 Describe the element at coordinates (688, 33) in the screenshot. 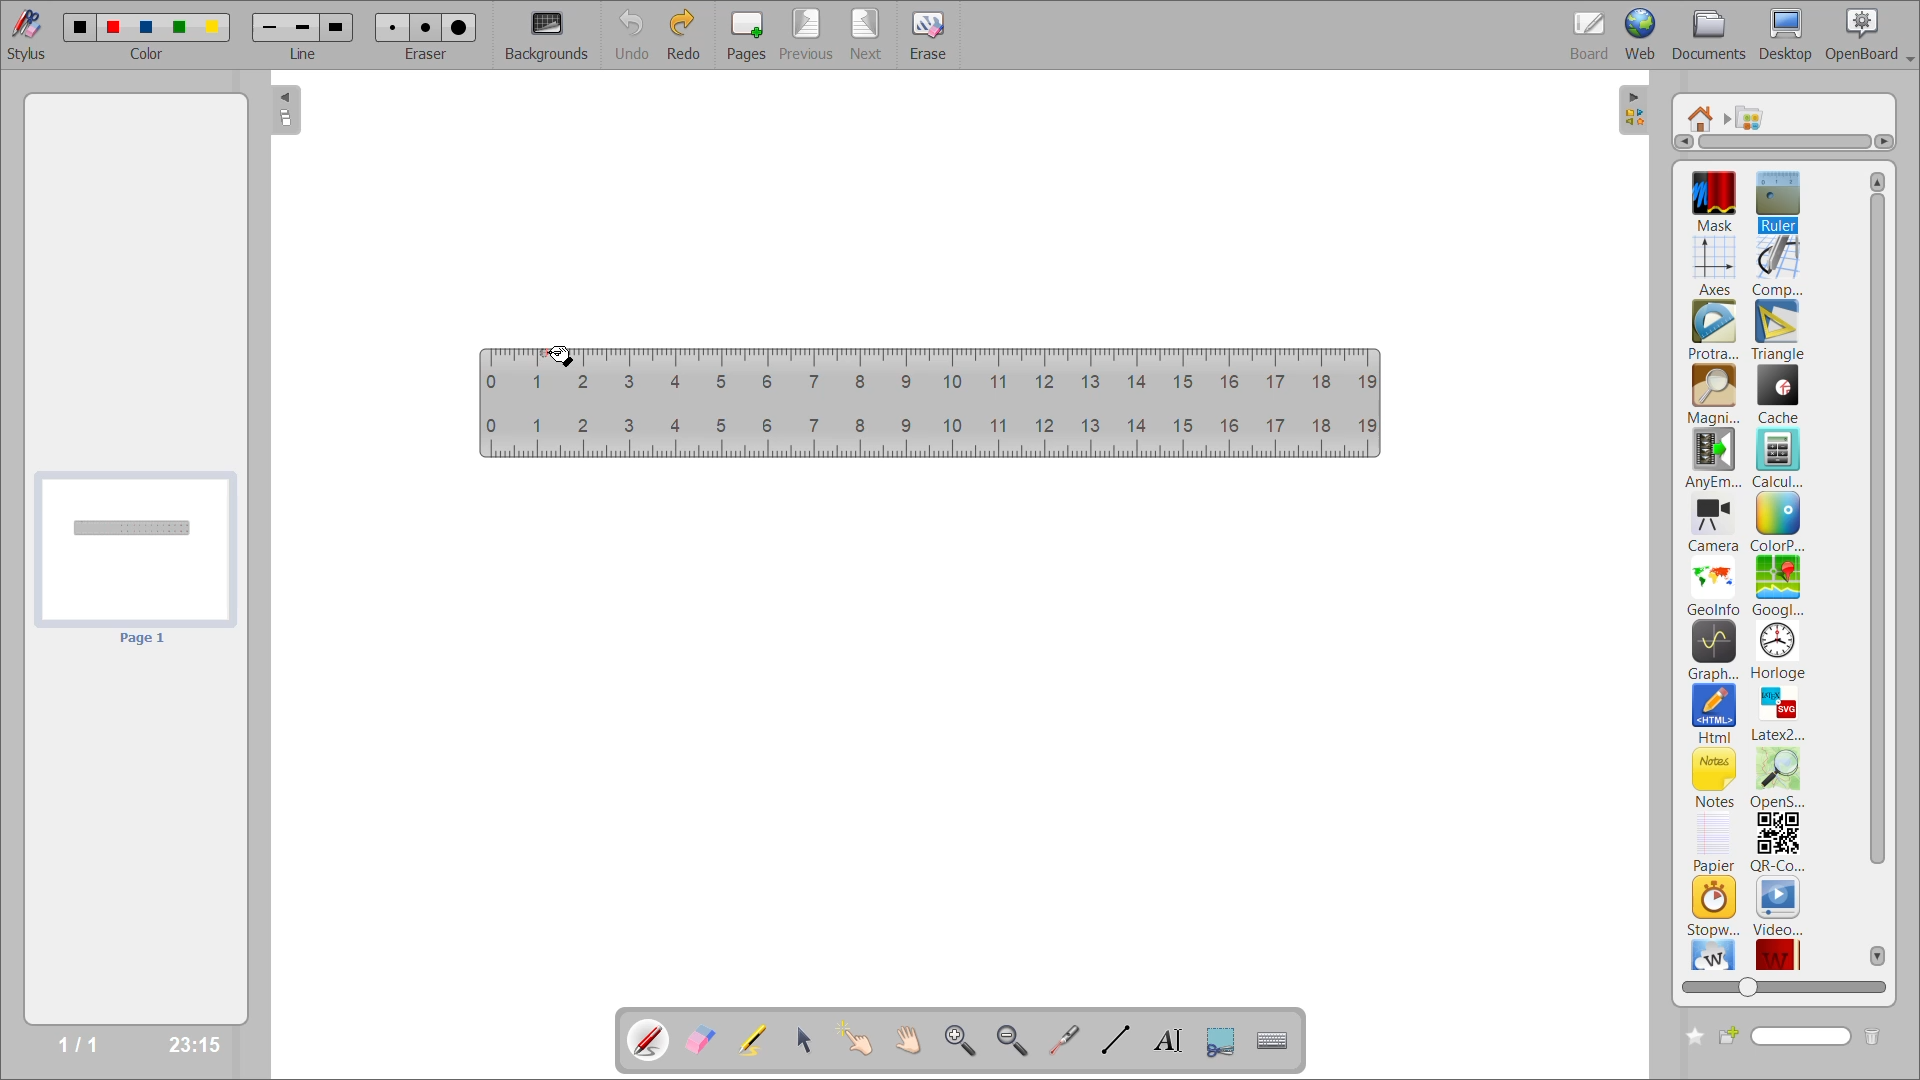

I see `redo` at that location.